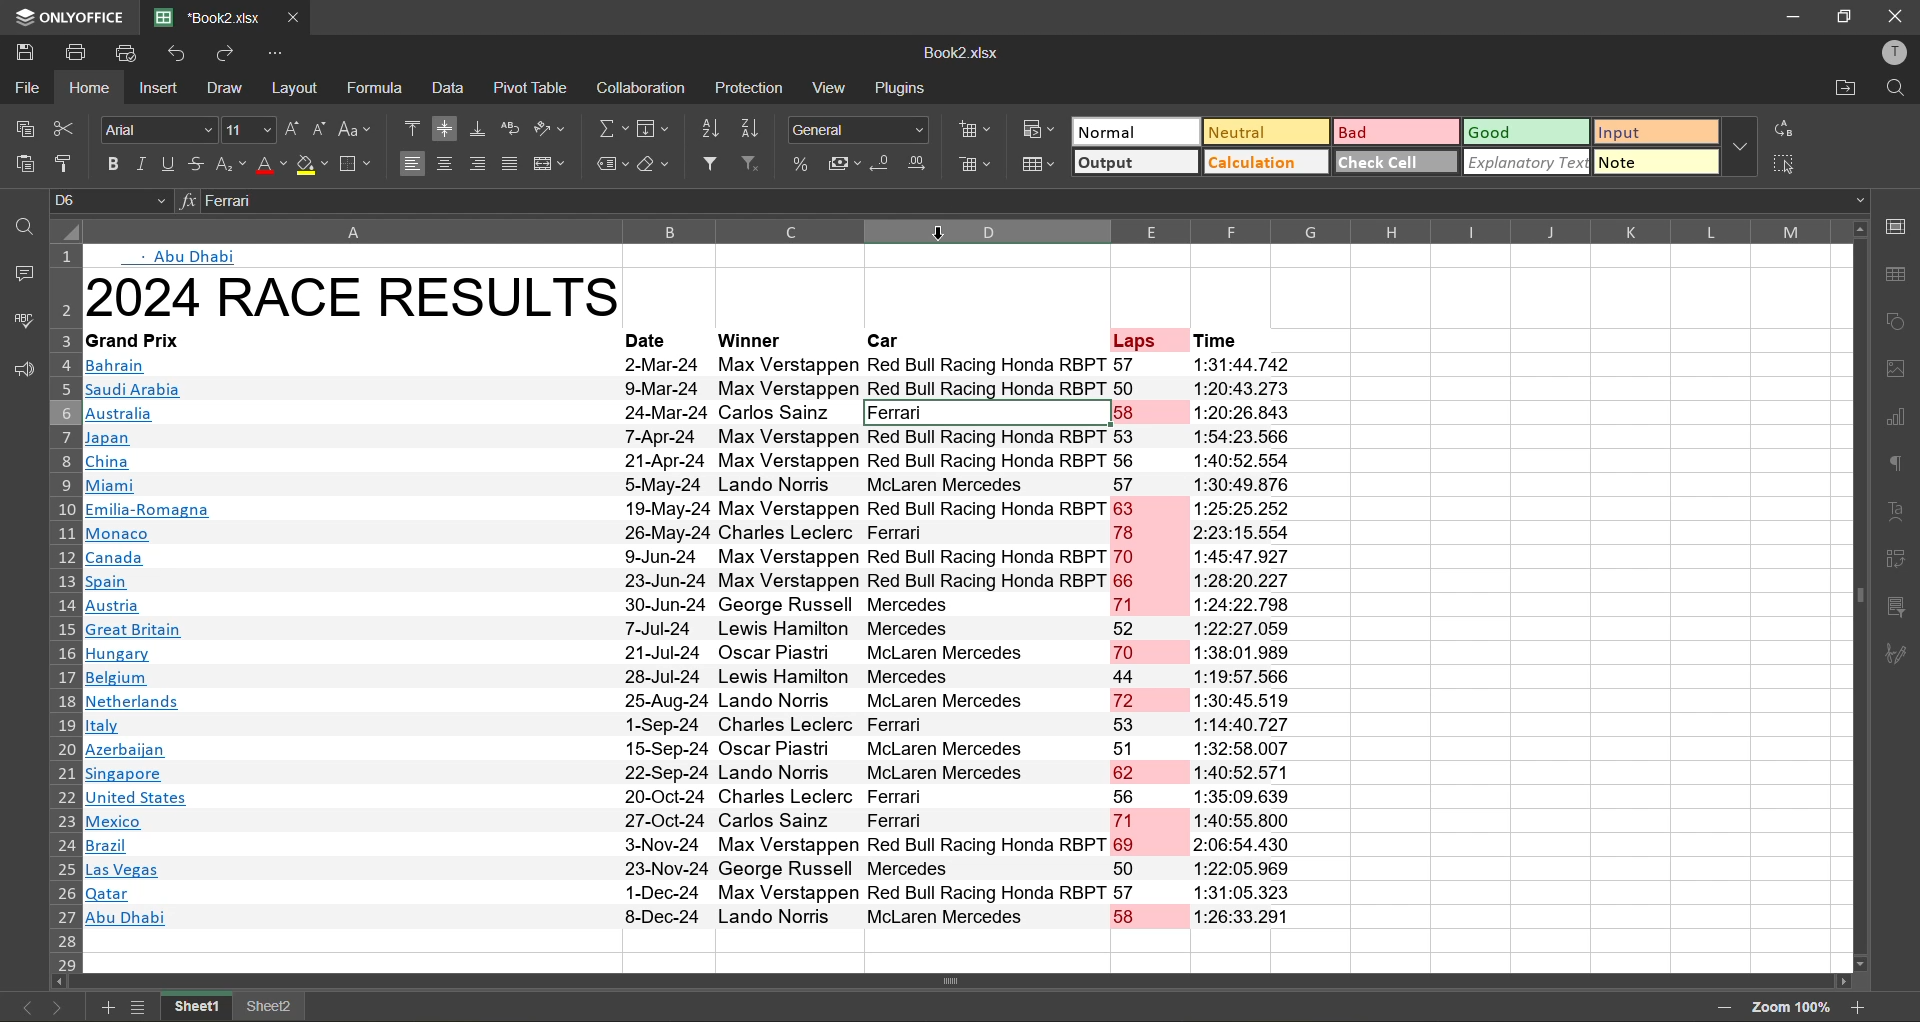  I want to click on input formula, so click(182, 202).